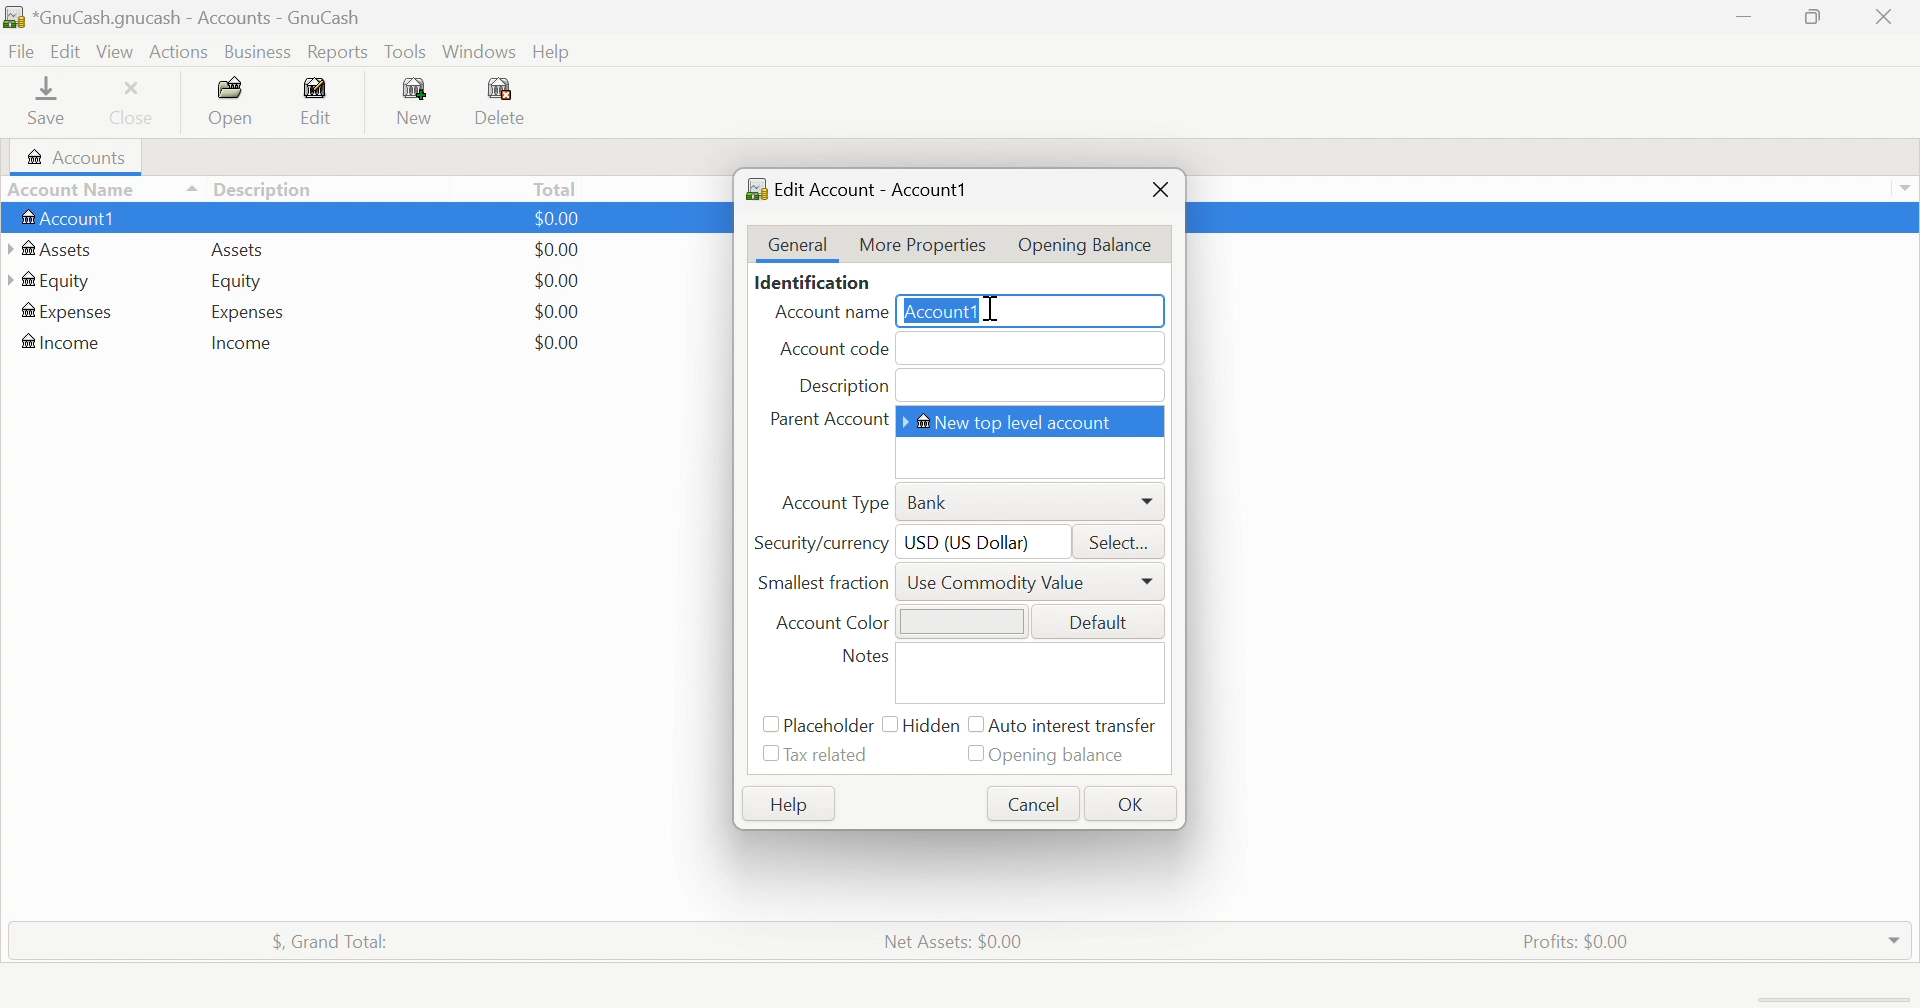  Describe the element at coordinates (59, 282) in the screenshot. I see `Equity` at that location.